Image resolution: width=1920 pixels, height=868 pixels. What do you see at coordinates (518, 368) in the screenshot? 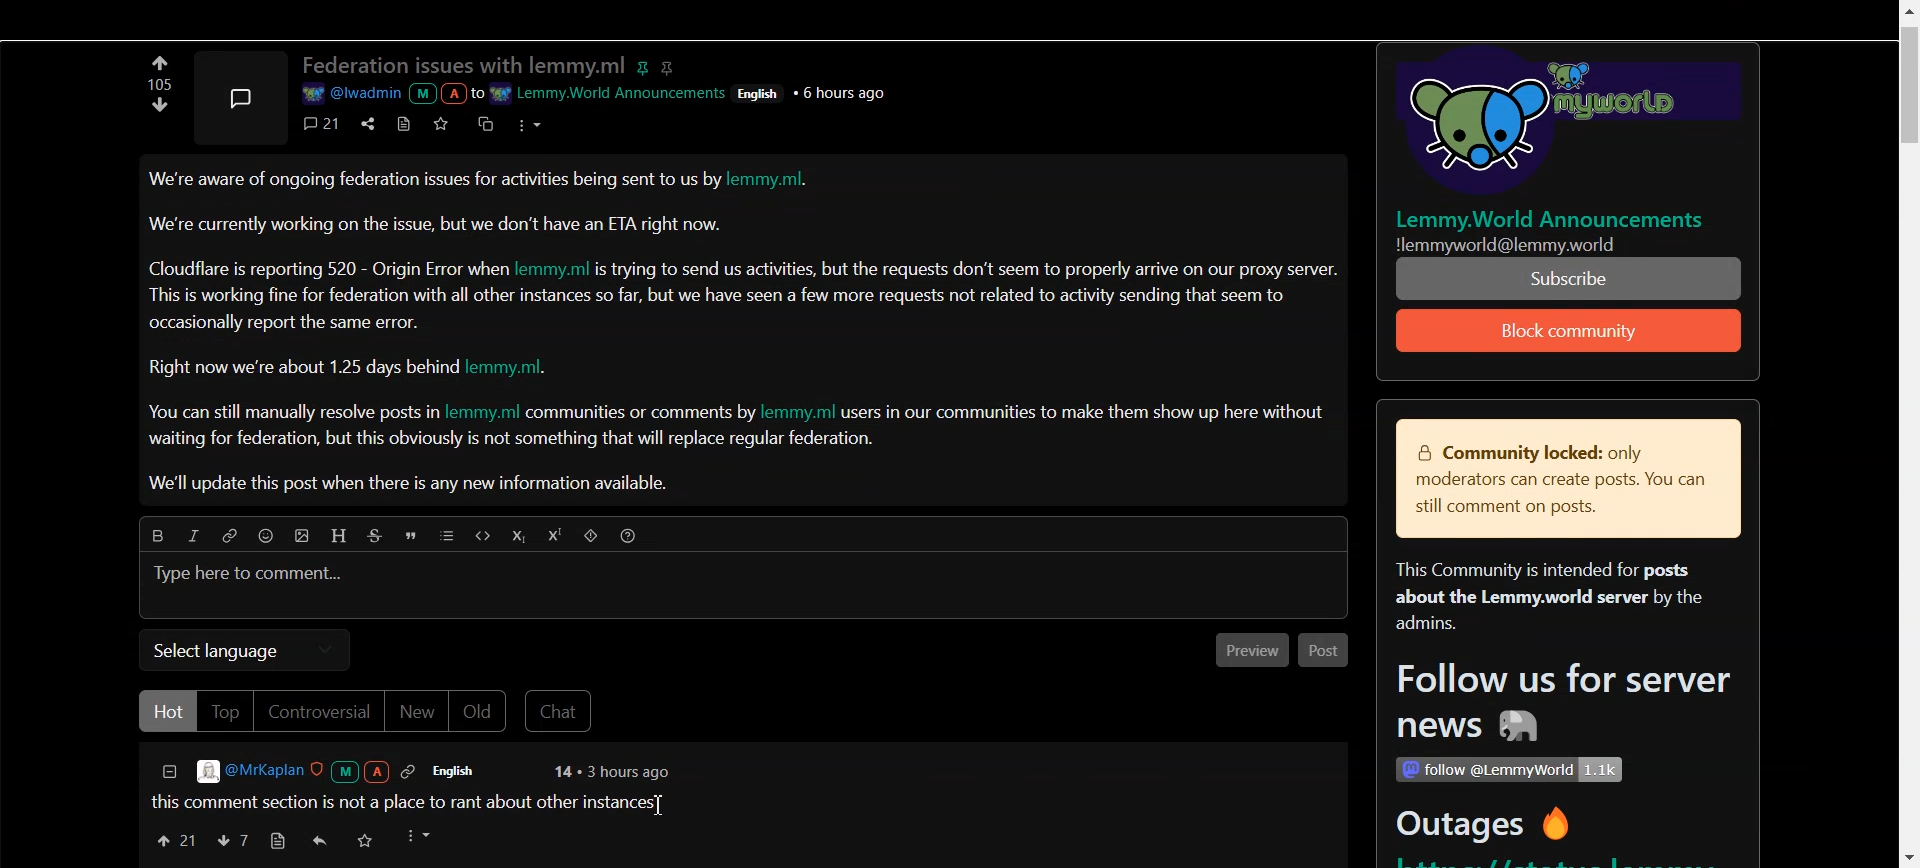
I see `lemmy.ml.` at bounding box center [518, 368].